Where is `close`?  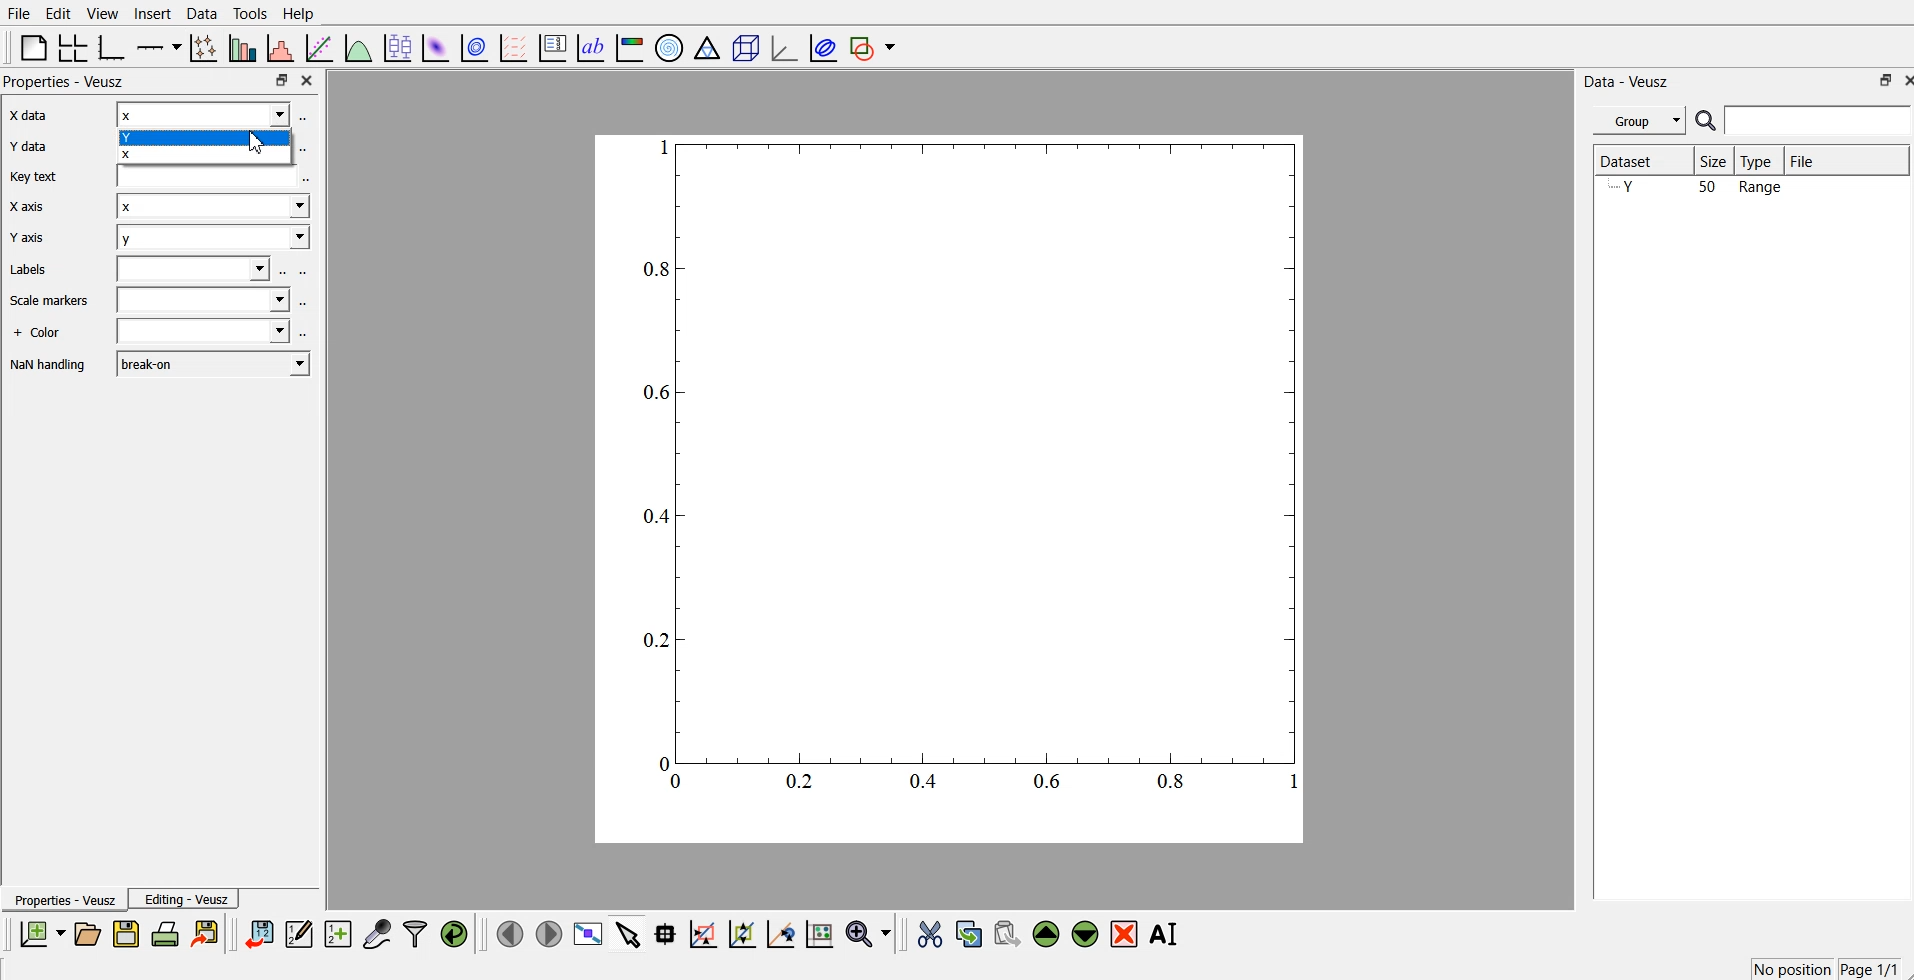
close is located at coordinates (1902, 80).